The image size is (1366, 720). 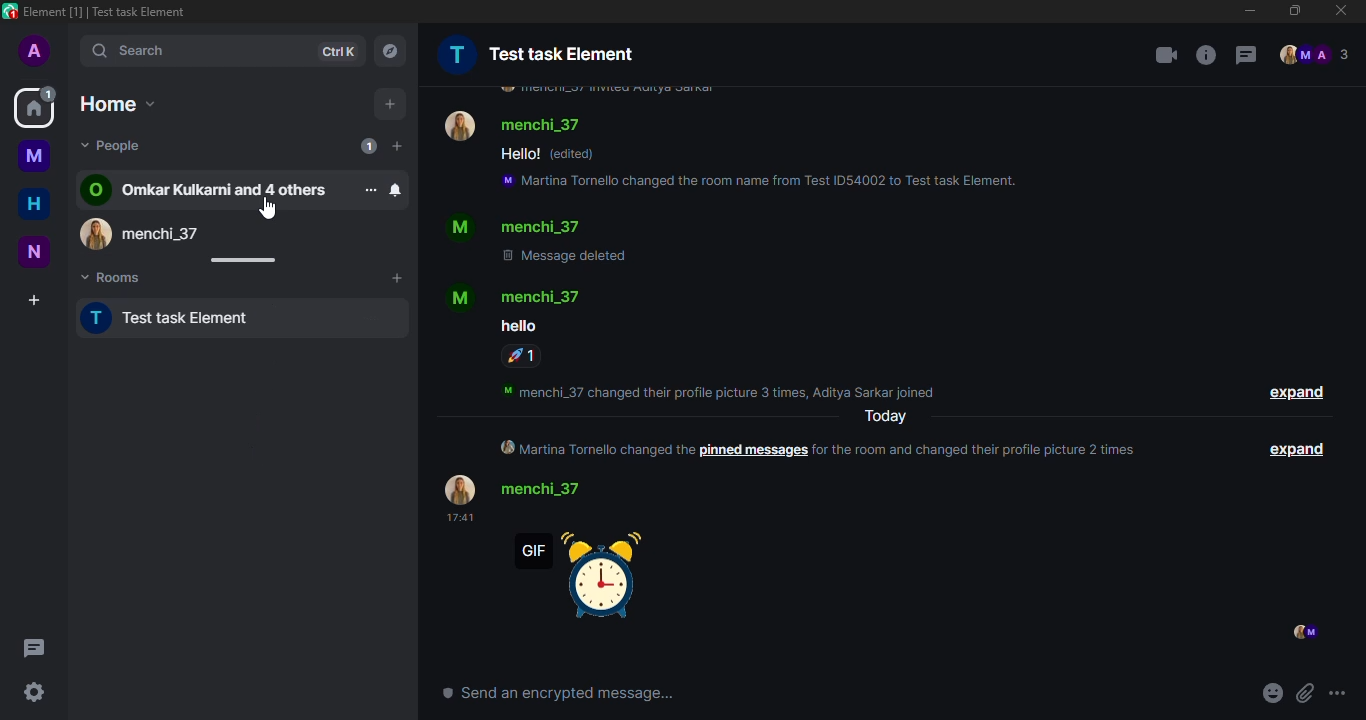 What do you see at coordinates (34, 300) in the screenshot?
I see `create space` at bounding box center [34, 300].